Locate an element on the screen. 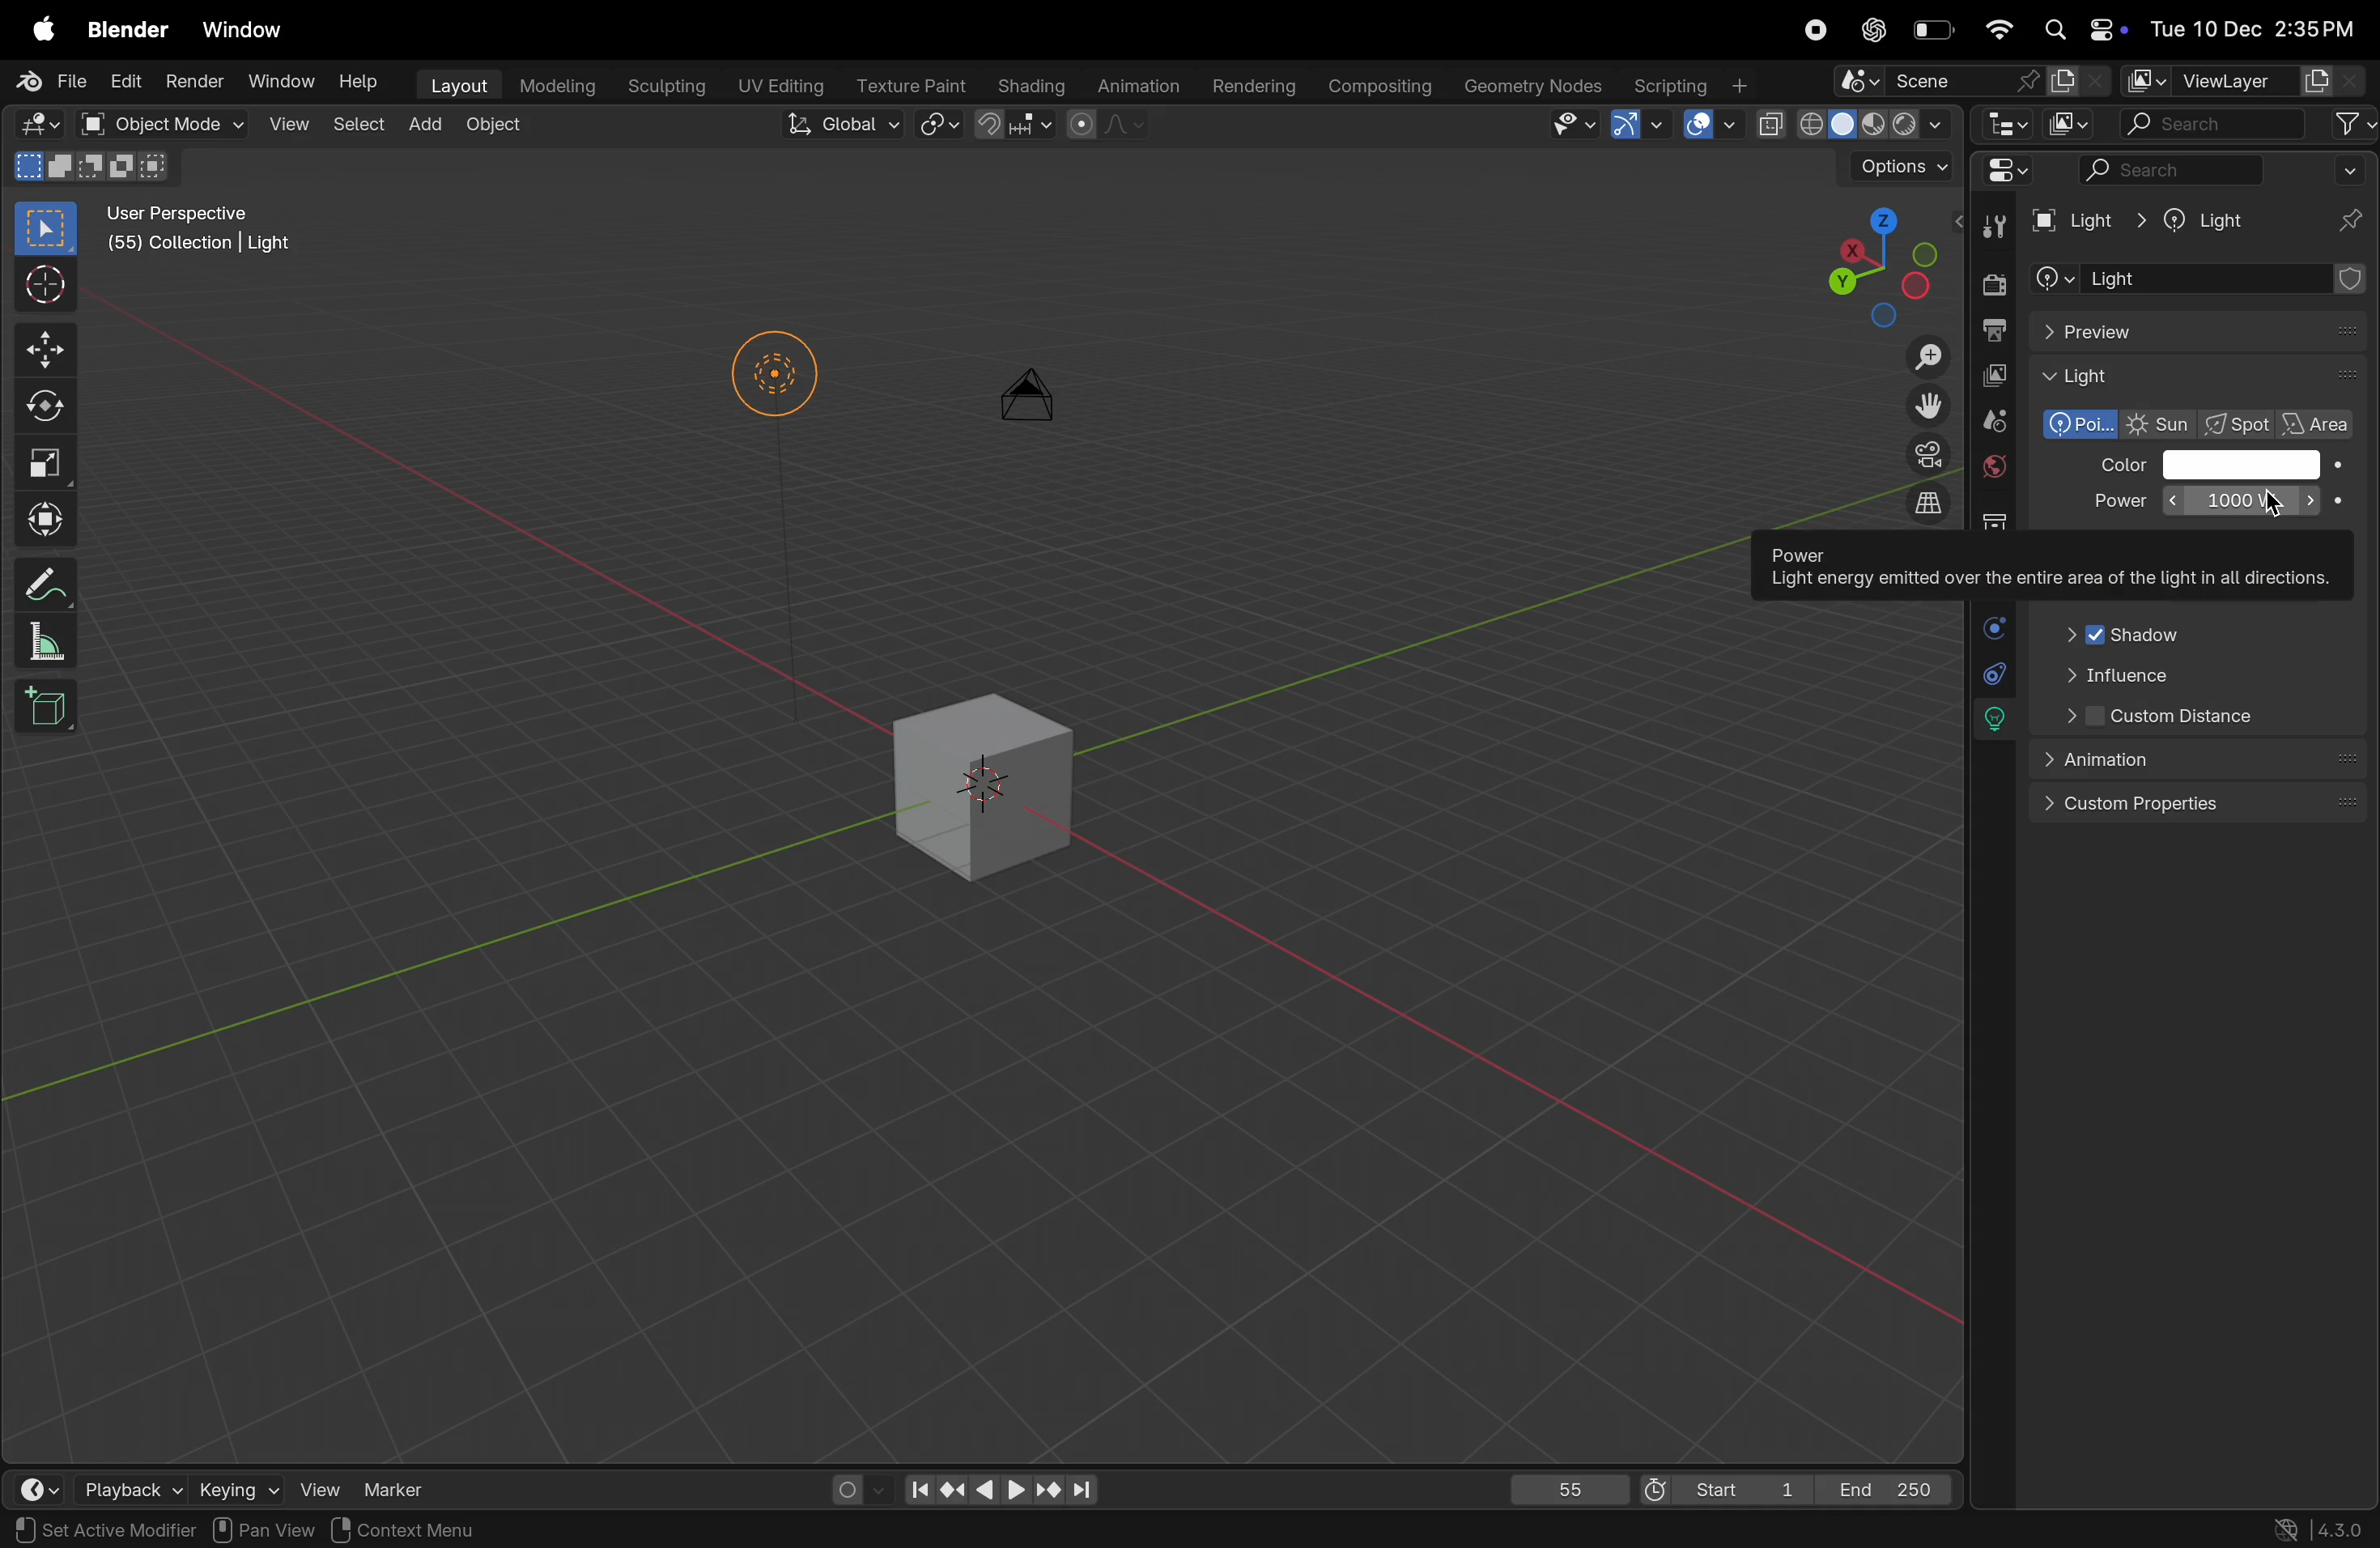  display mode is located at coordinates (2071, 125).